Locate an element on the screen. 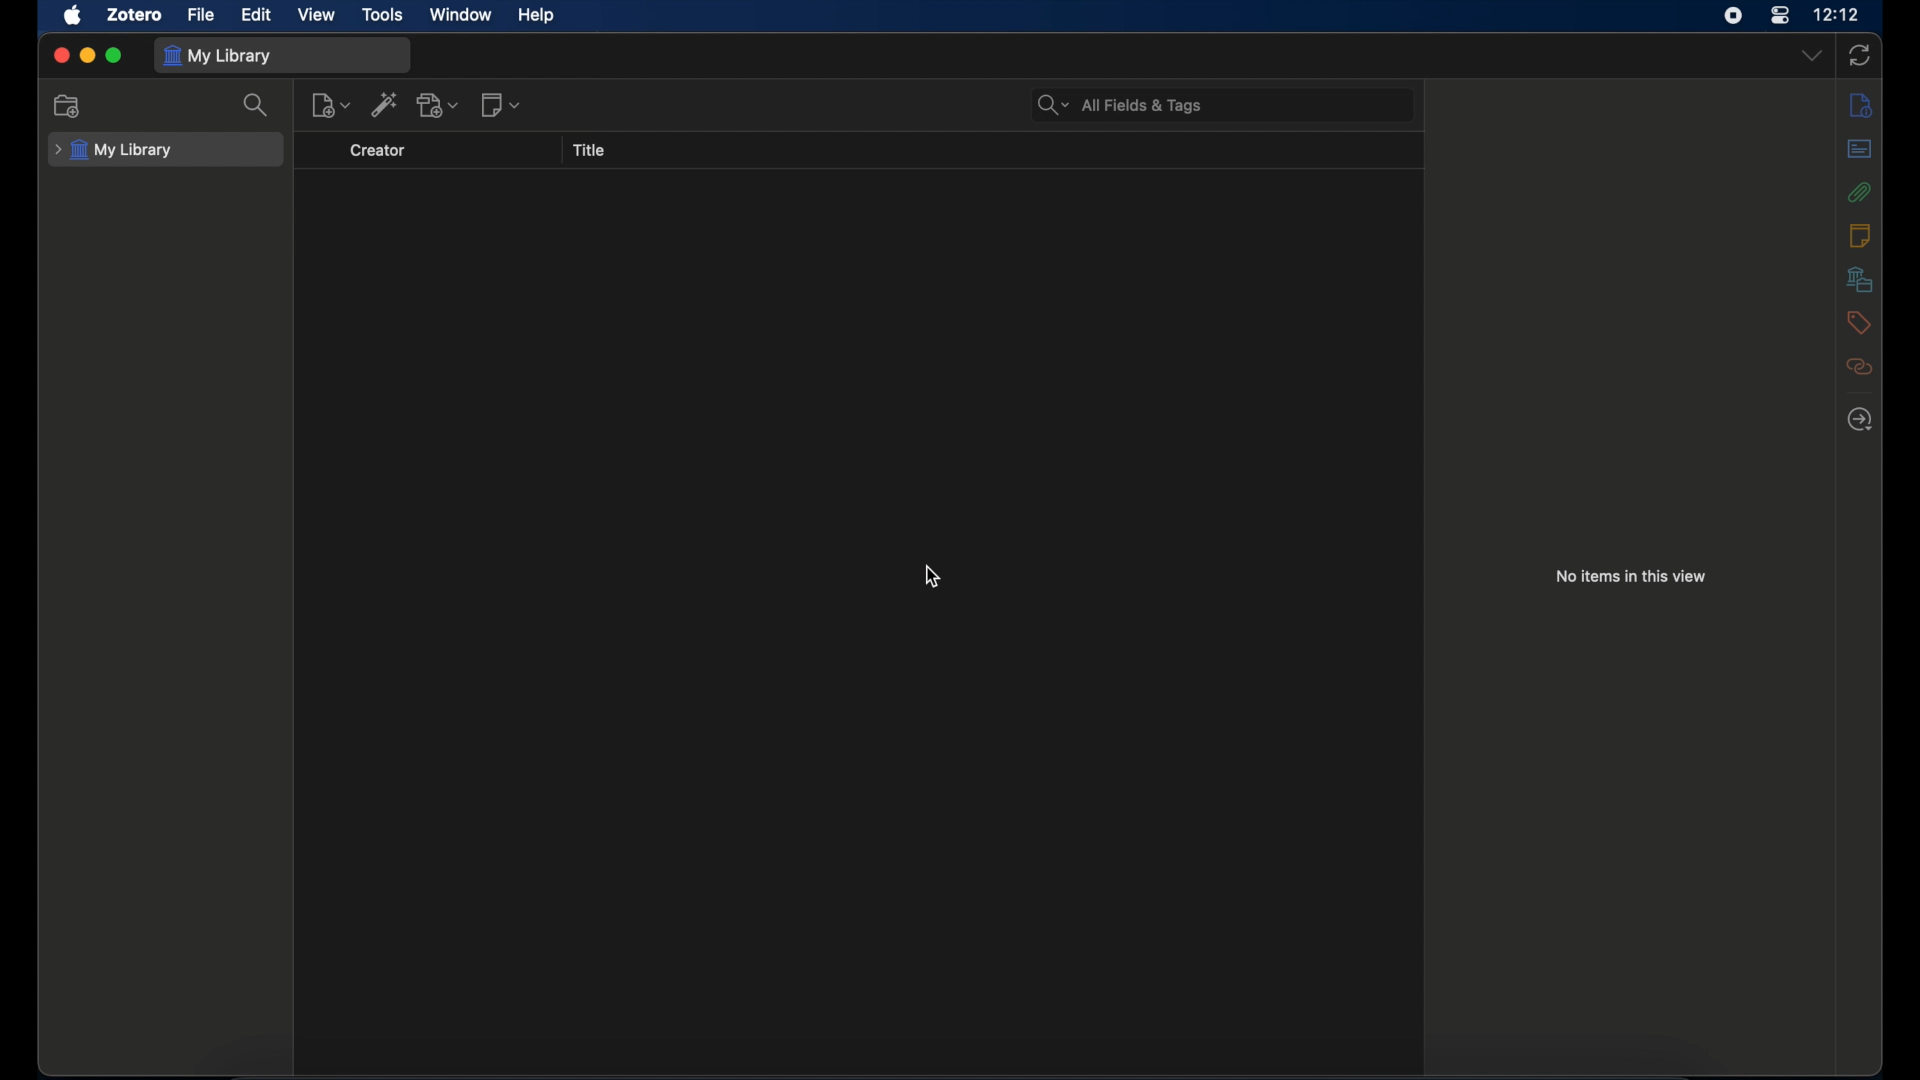  maximize is located at coordinates (114, 56).